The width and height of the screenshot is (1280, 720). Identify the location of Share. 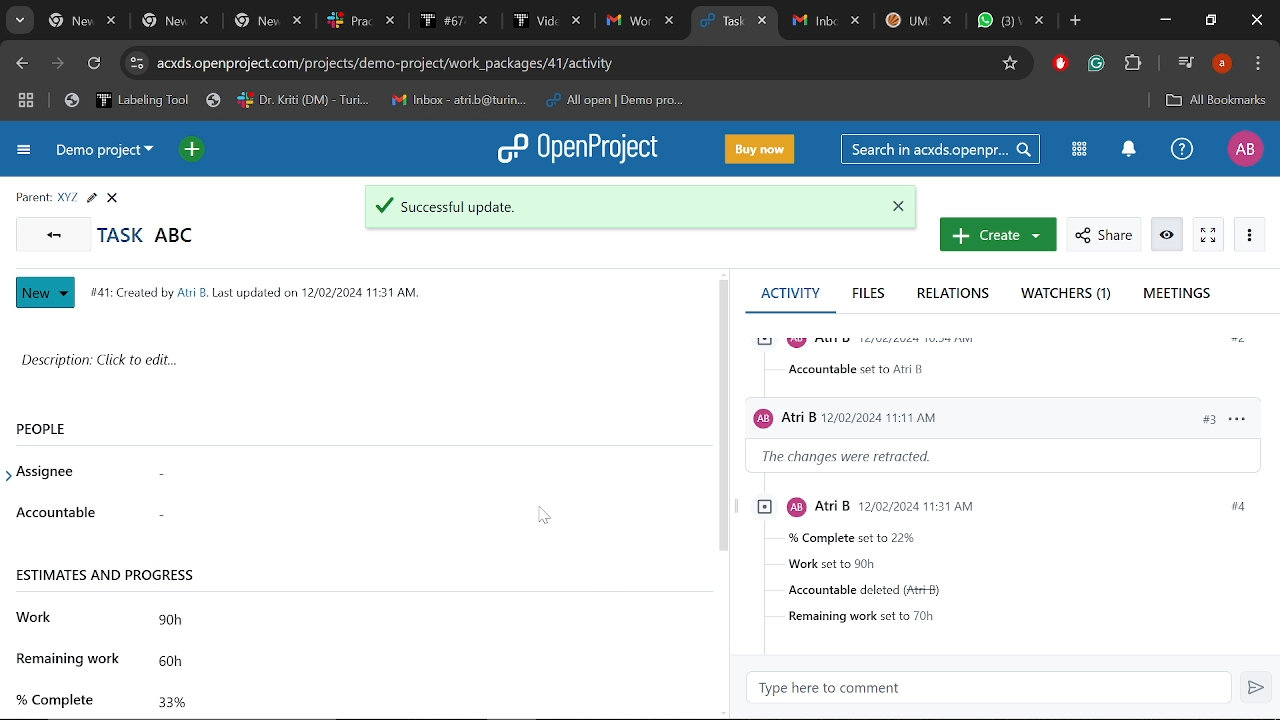
(1102, 235).